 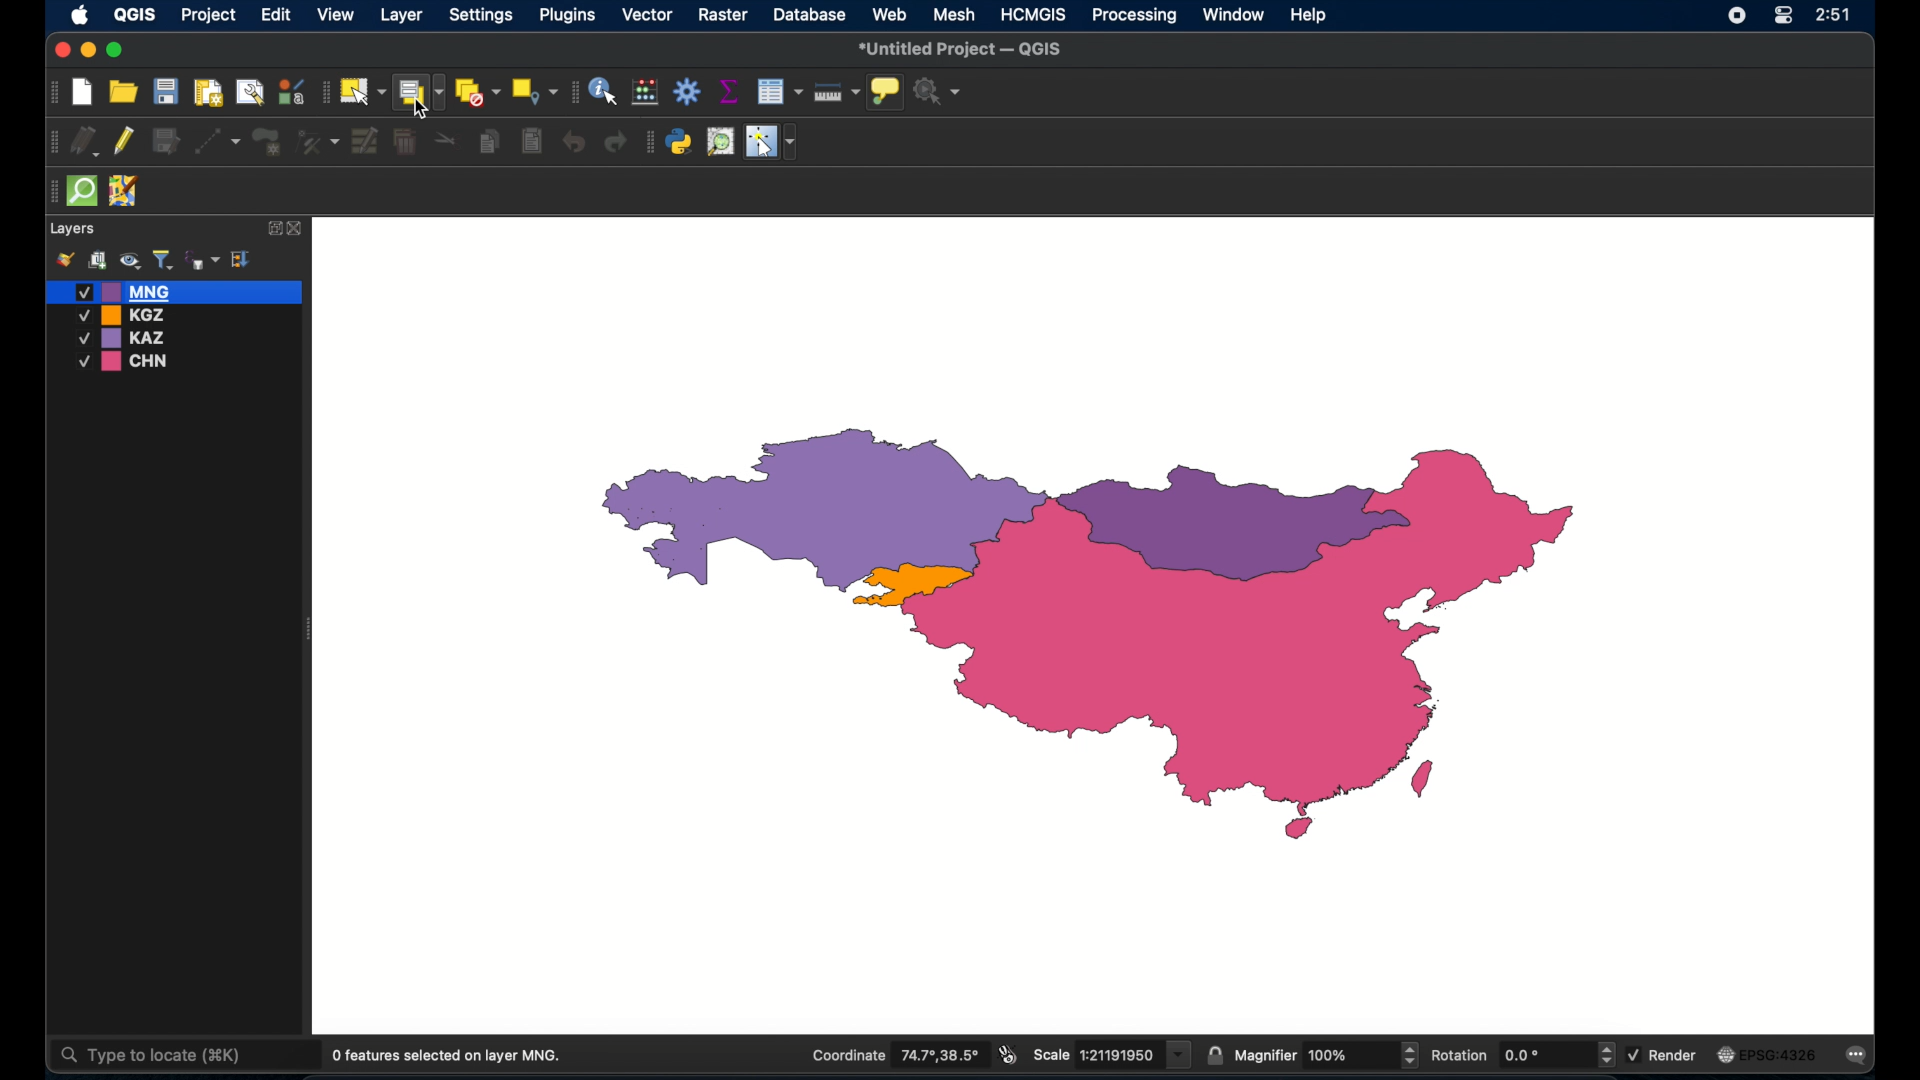 What do you see at coordinates (687, 91) in the screenshot?
I see `toolbox` at bounding box center [687, 91].